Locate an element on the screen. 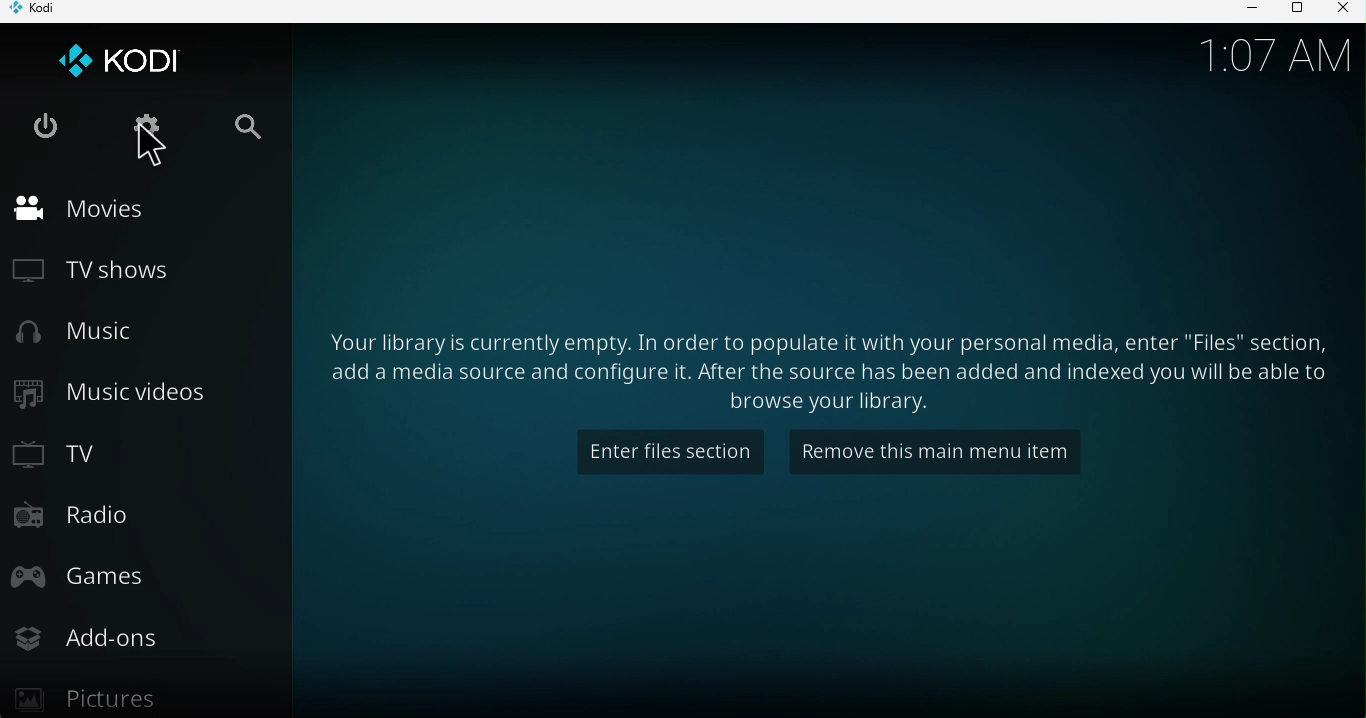 The width and height of the screenshot is (1366, 718). TV shows is located at coordinates (98, 272).